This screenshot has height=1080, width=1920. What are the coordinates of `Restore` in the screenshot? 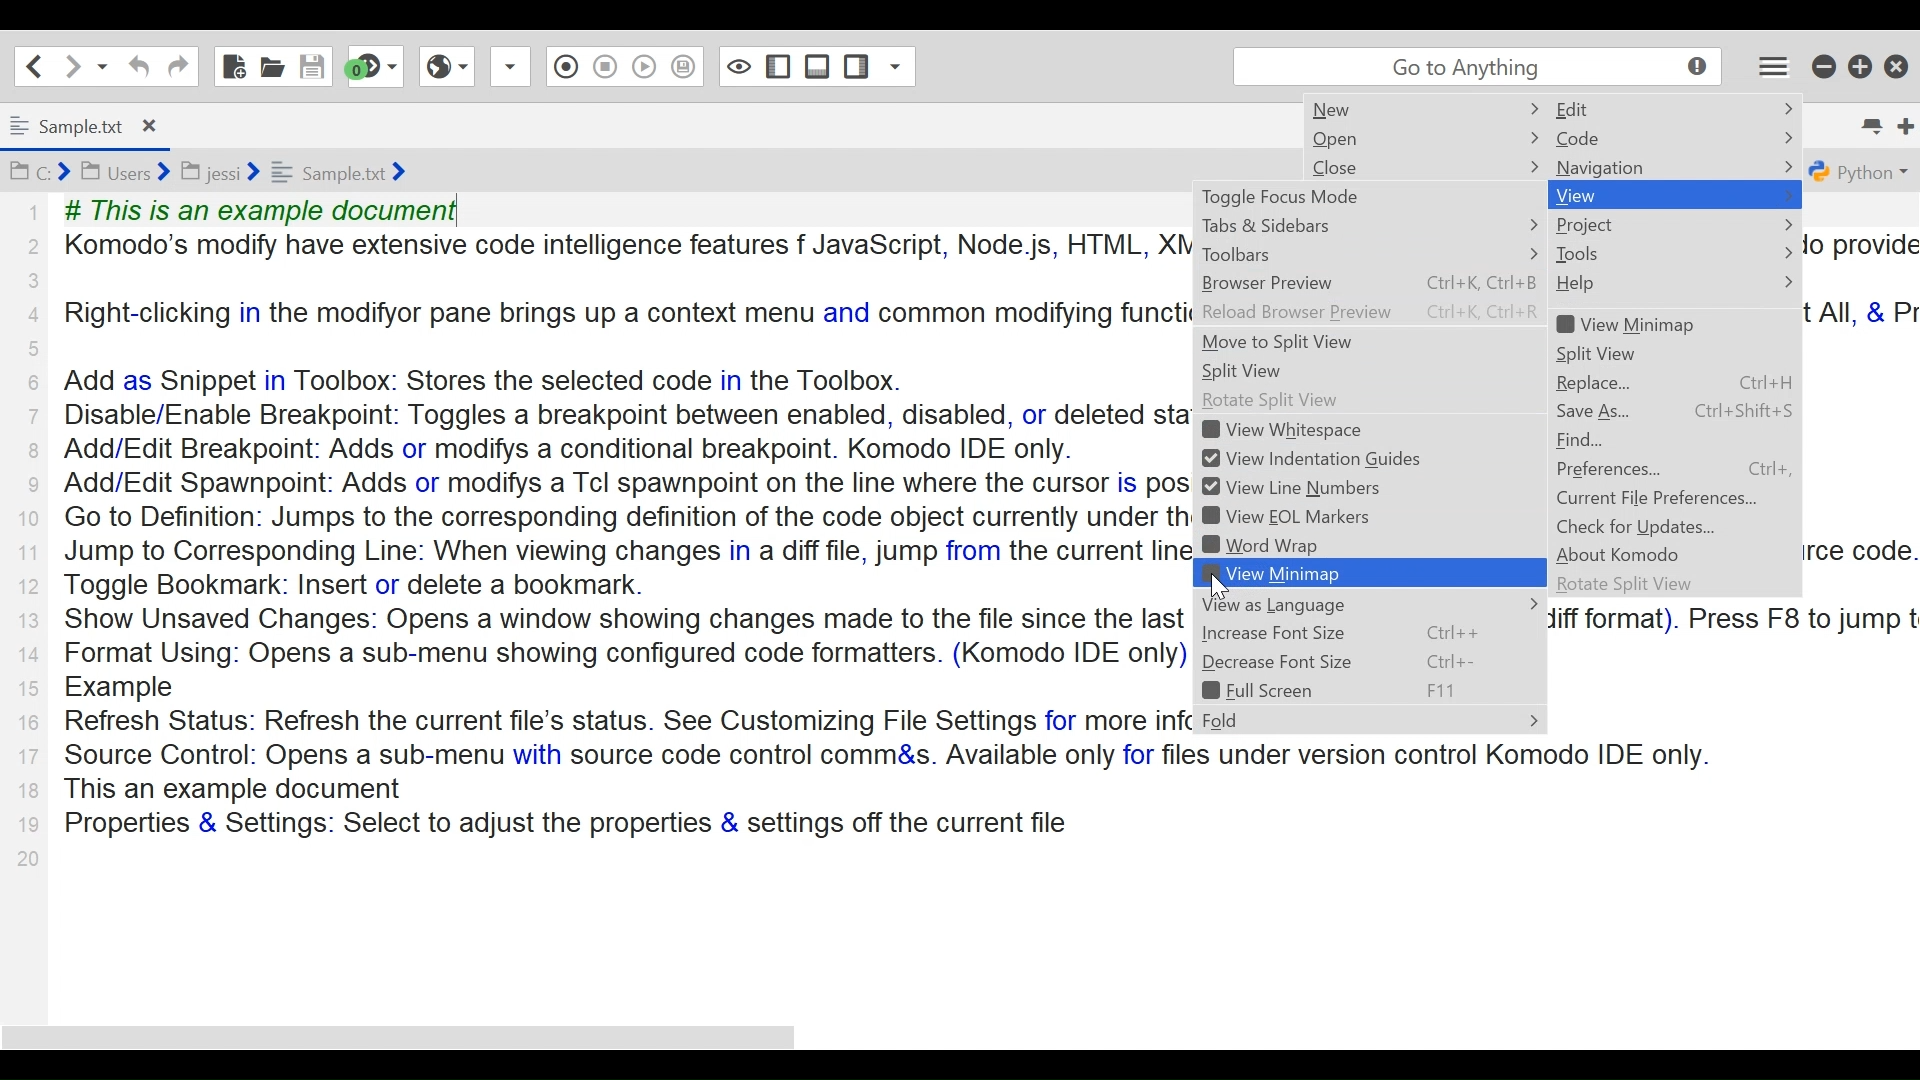 It's located at (1859, 66).